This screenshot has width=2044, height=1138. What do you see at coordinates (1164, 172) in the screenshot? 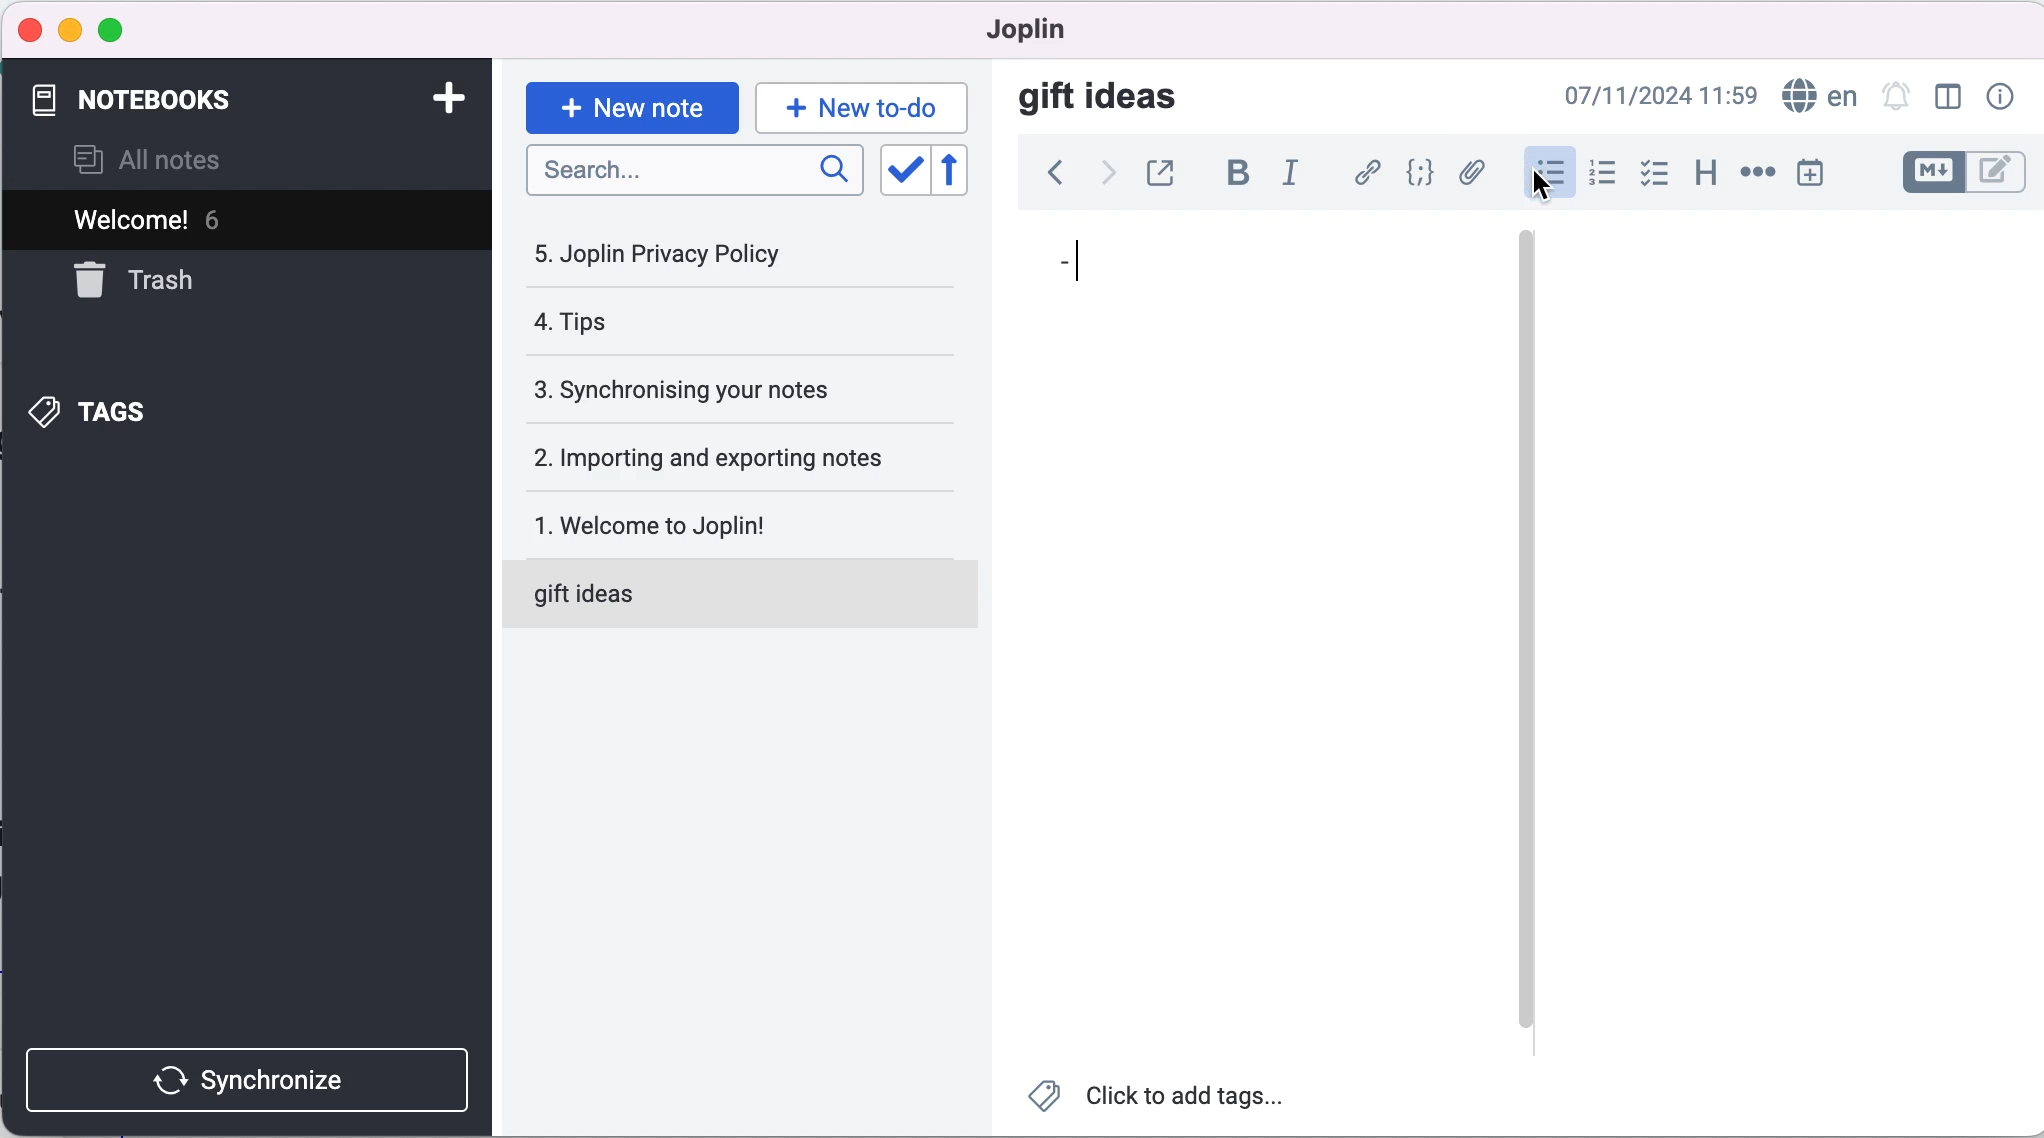
I see `toggle external editing` at bounding box center [1164, 172].